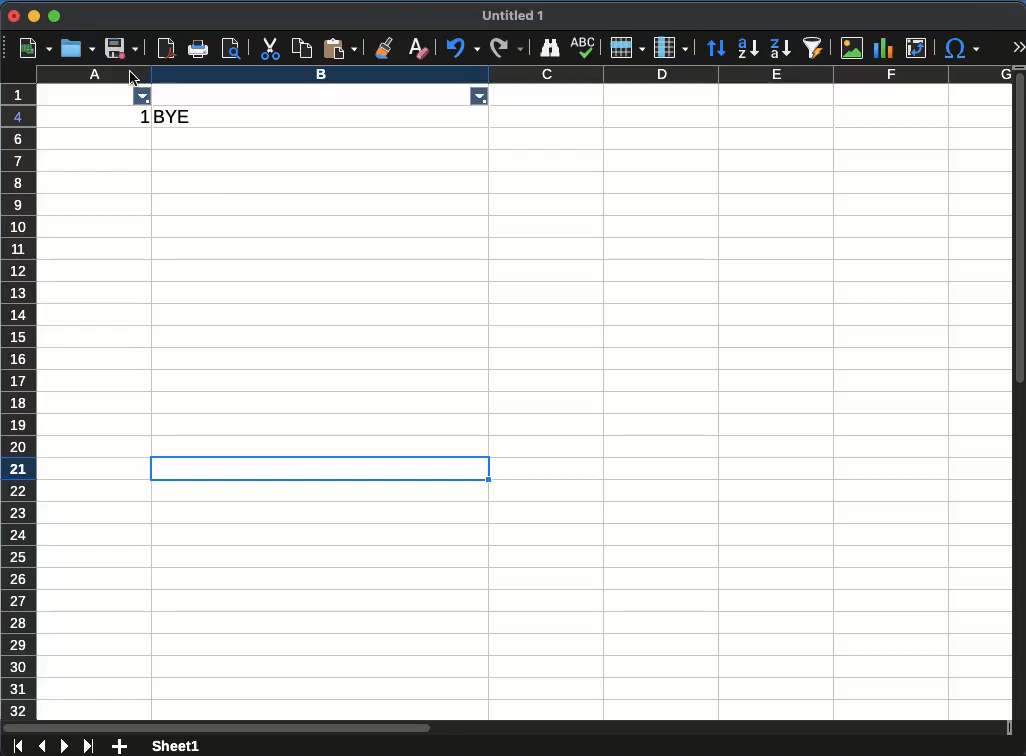 The height and width of the screenshot is (756, 1026). I want to click on pivot, so click(915, 48).